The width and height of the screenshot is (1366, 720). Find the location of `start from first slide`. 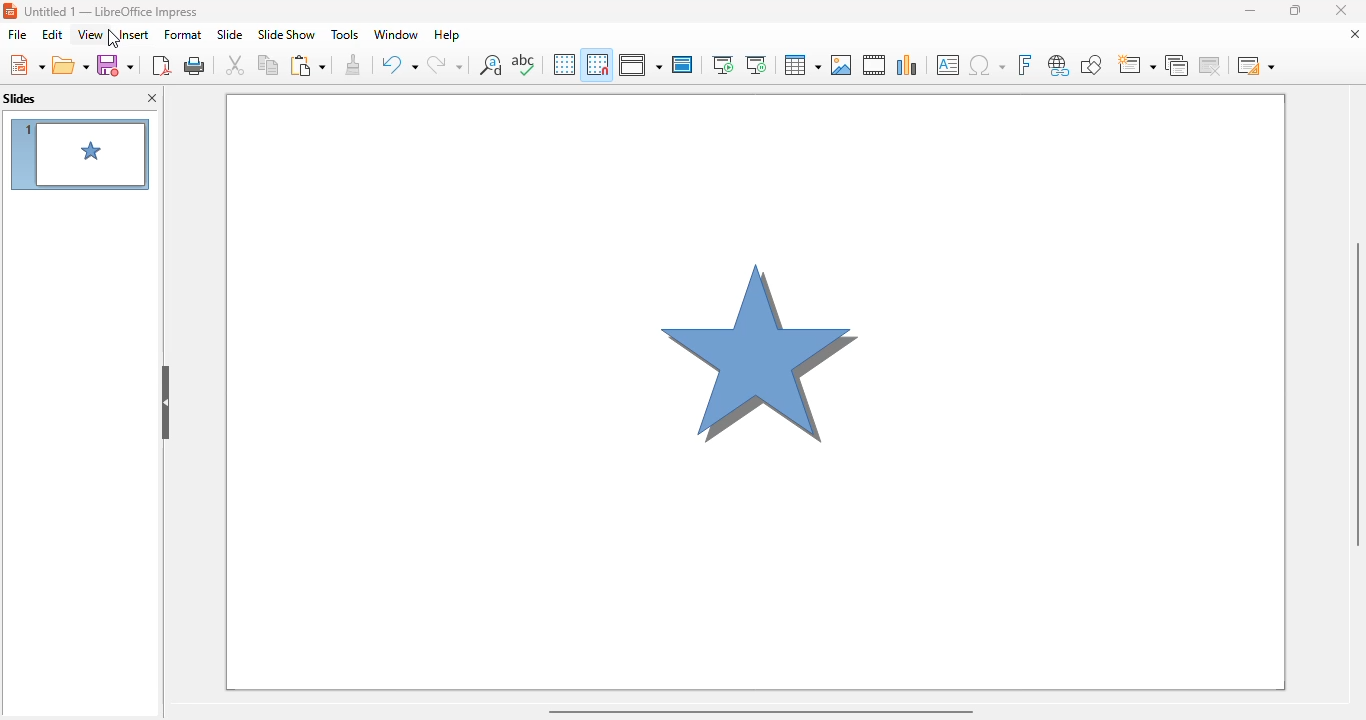

start from first slide is located at coordinates (724, 65).